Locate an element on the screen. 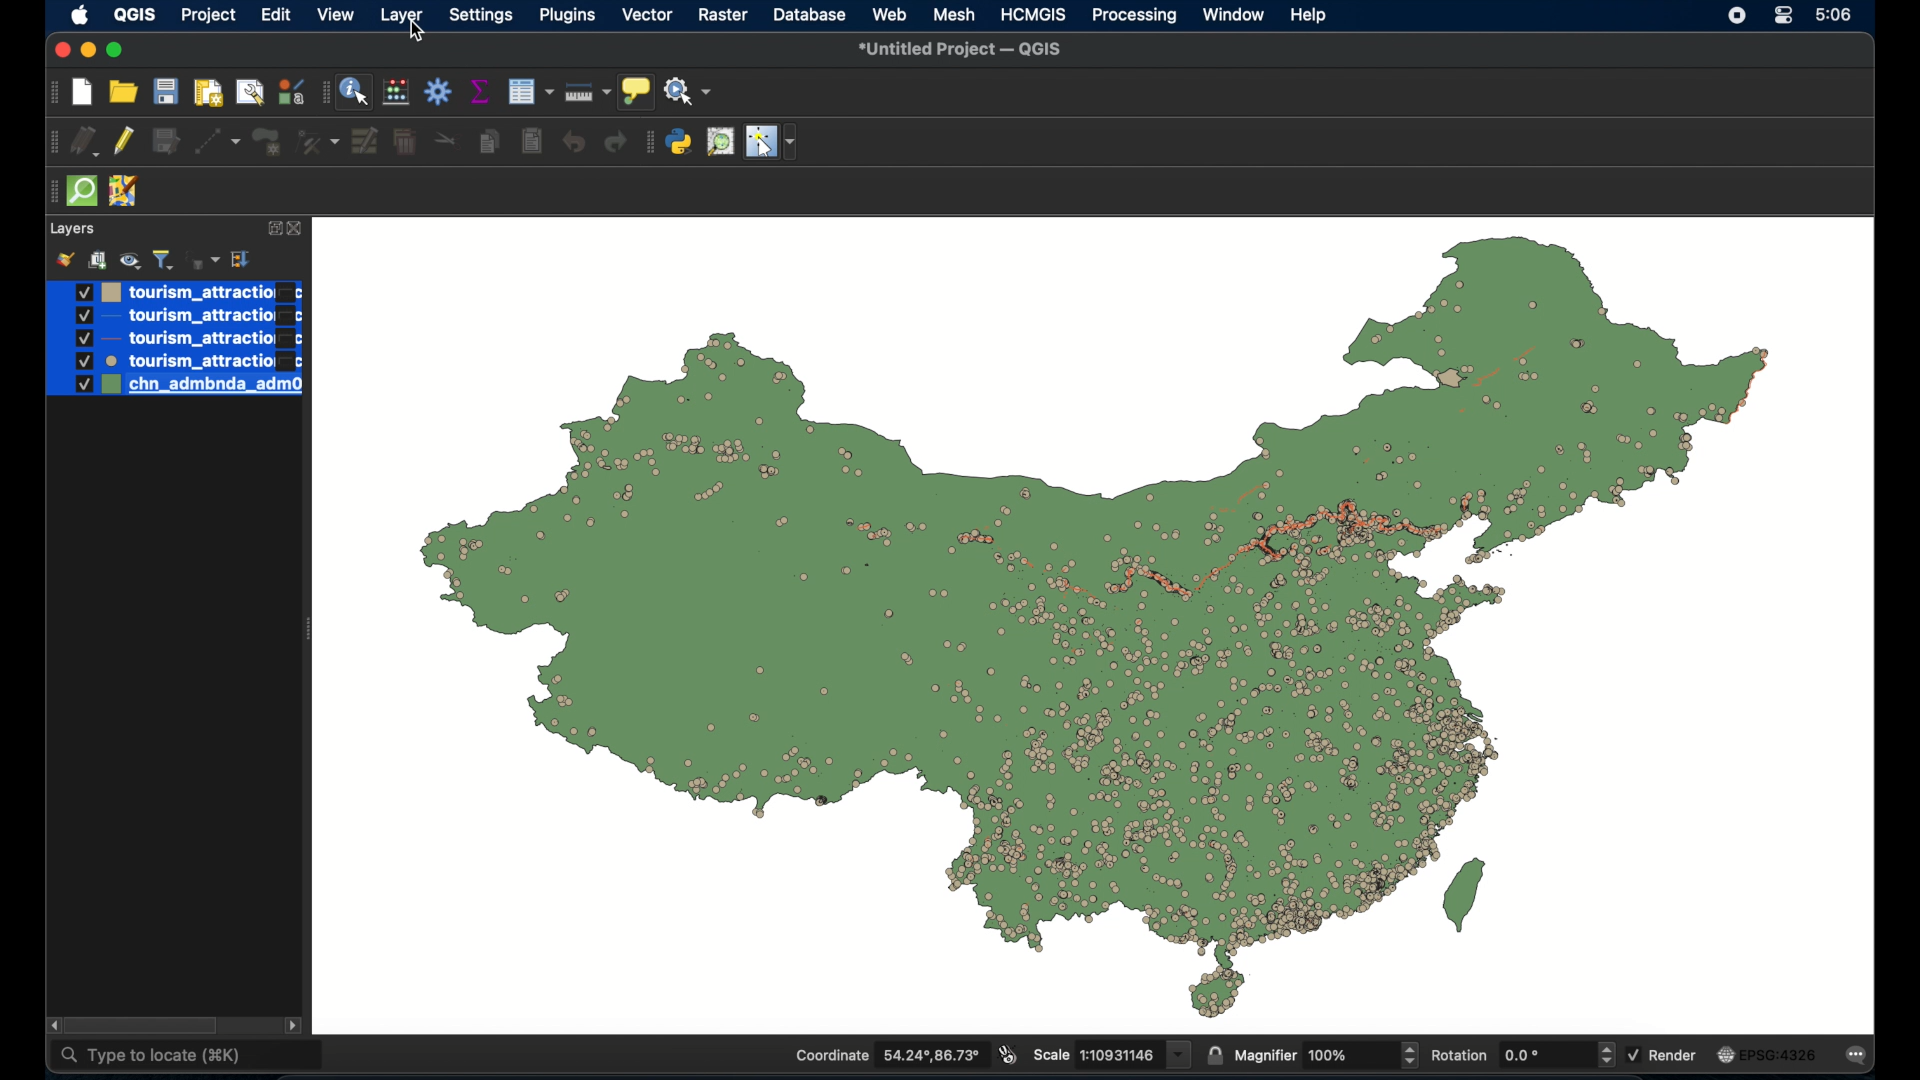  scroll right arrow is located at coordinates (293, 1024).